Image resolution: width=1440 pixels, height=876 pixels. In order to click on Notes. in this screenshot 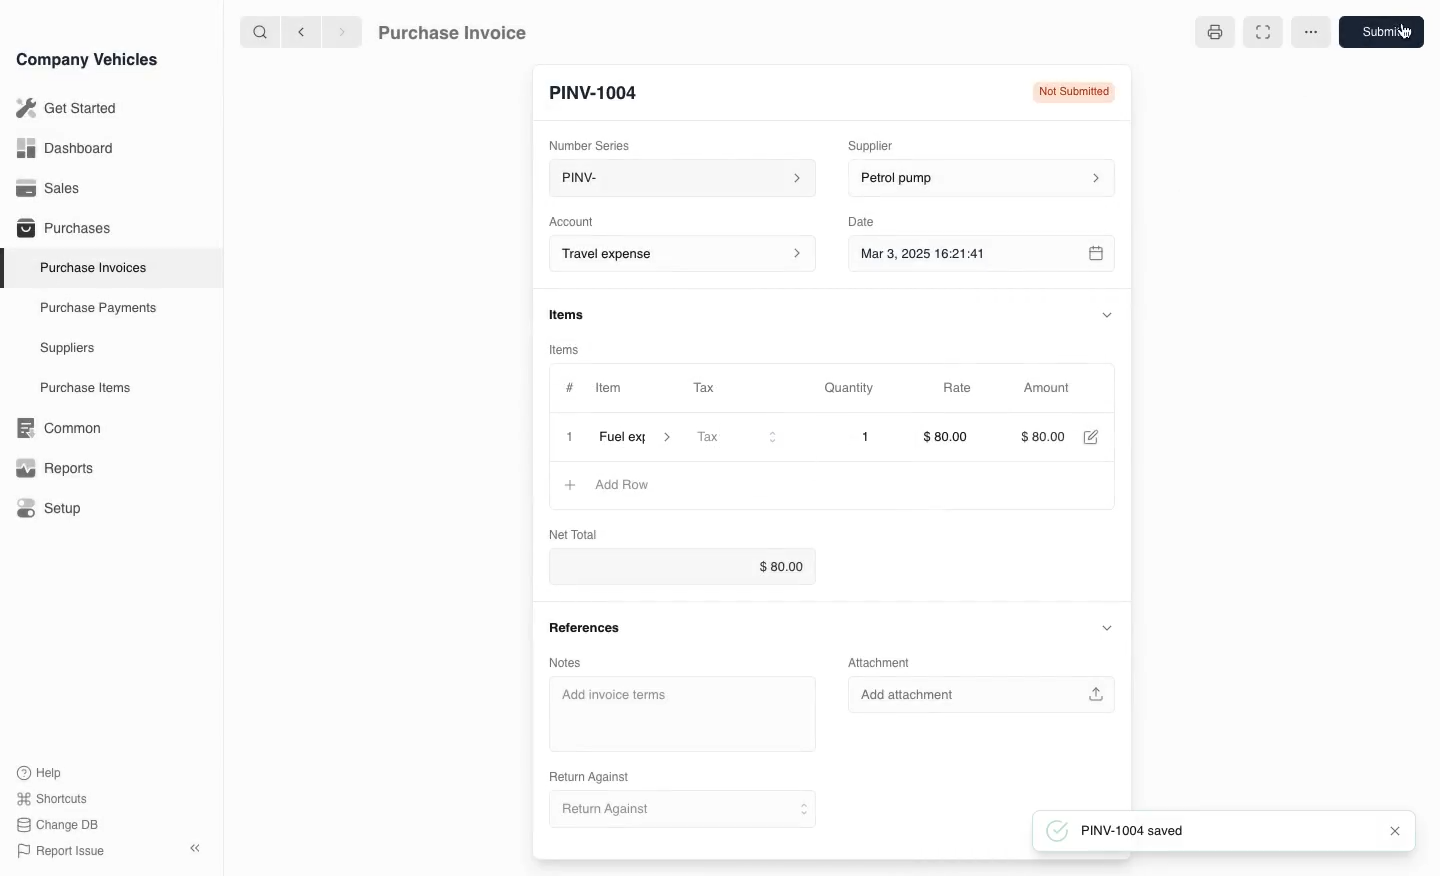, I will do `click(577, 659)`.